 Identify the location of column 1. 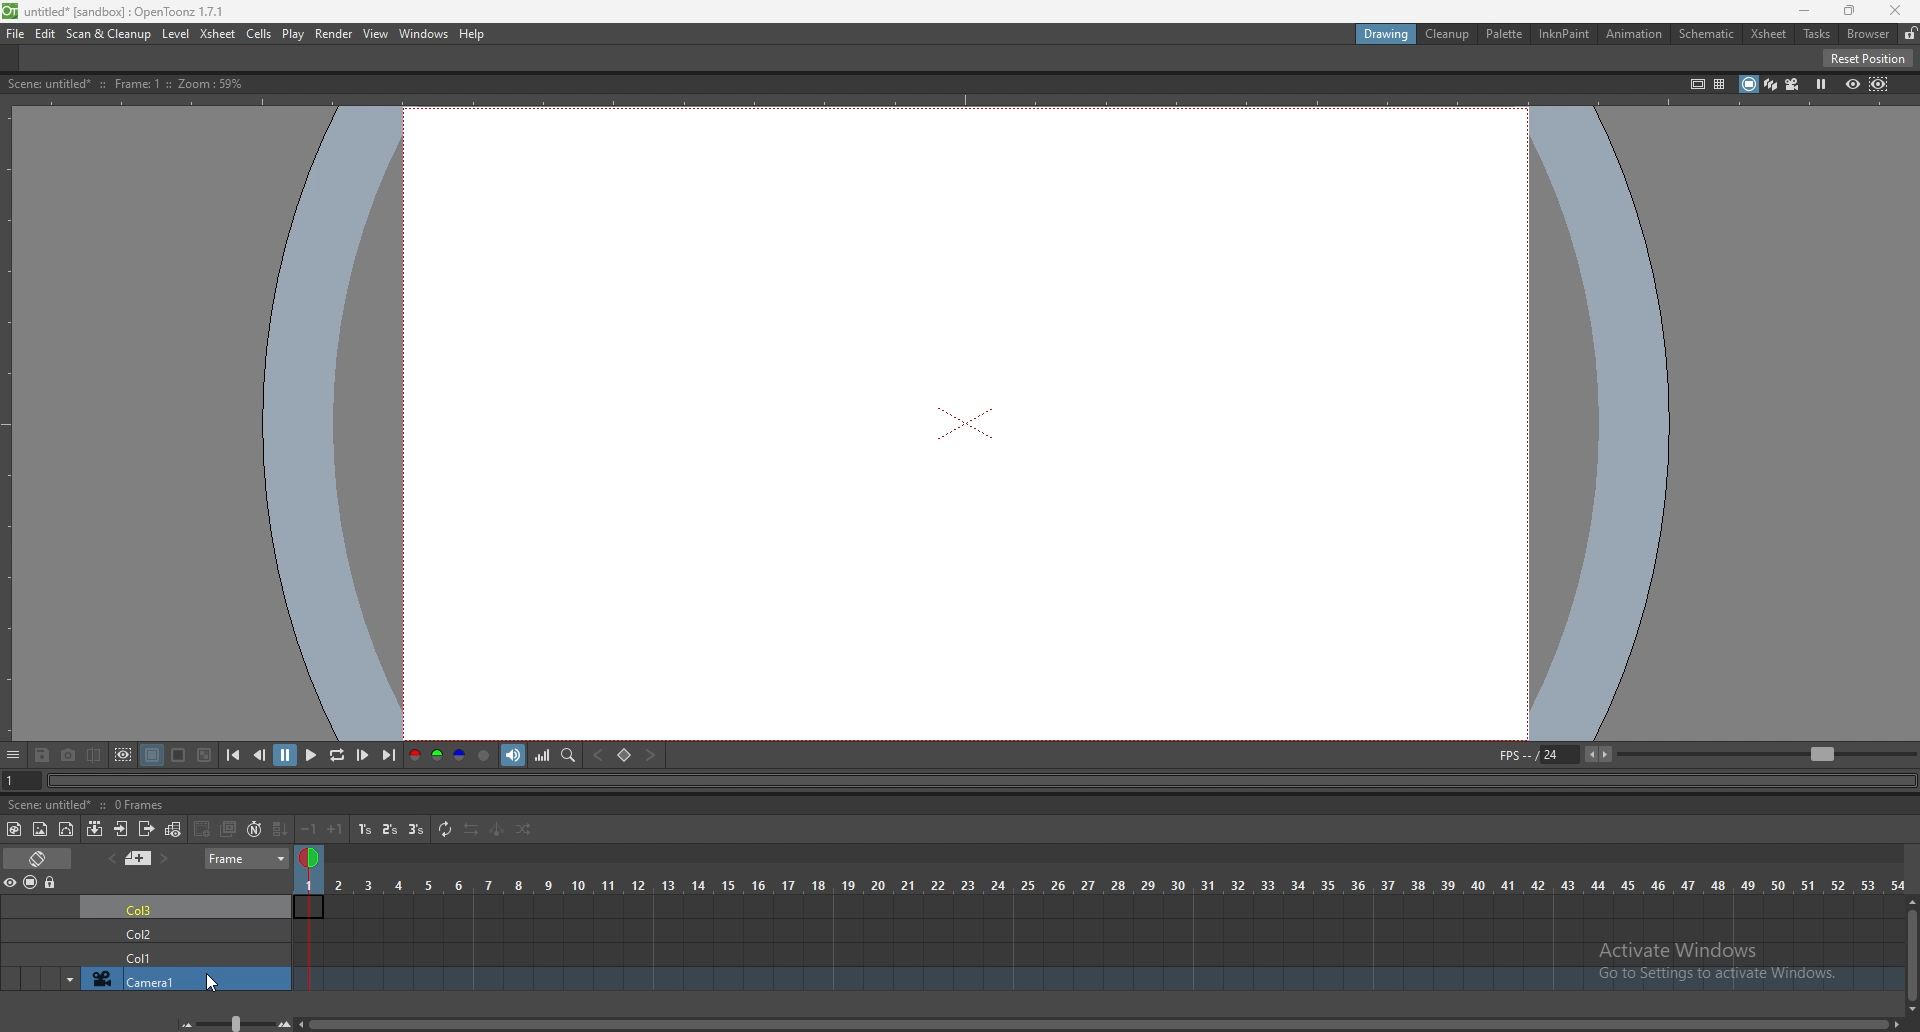
(183, 956).